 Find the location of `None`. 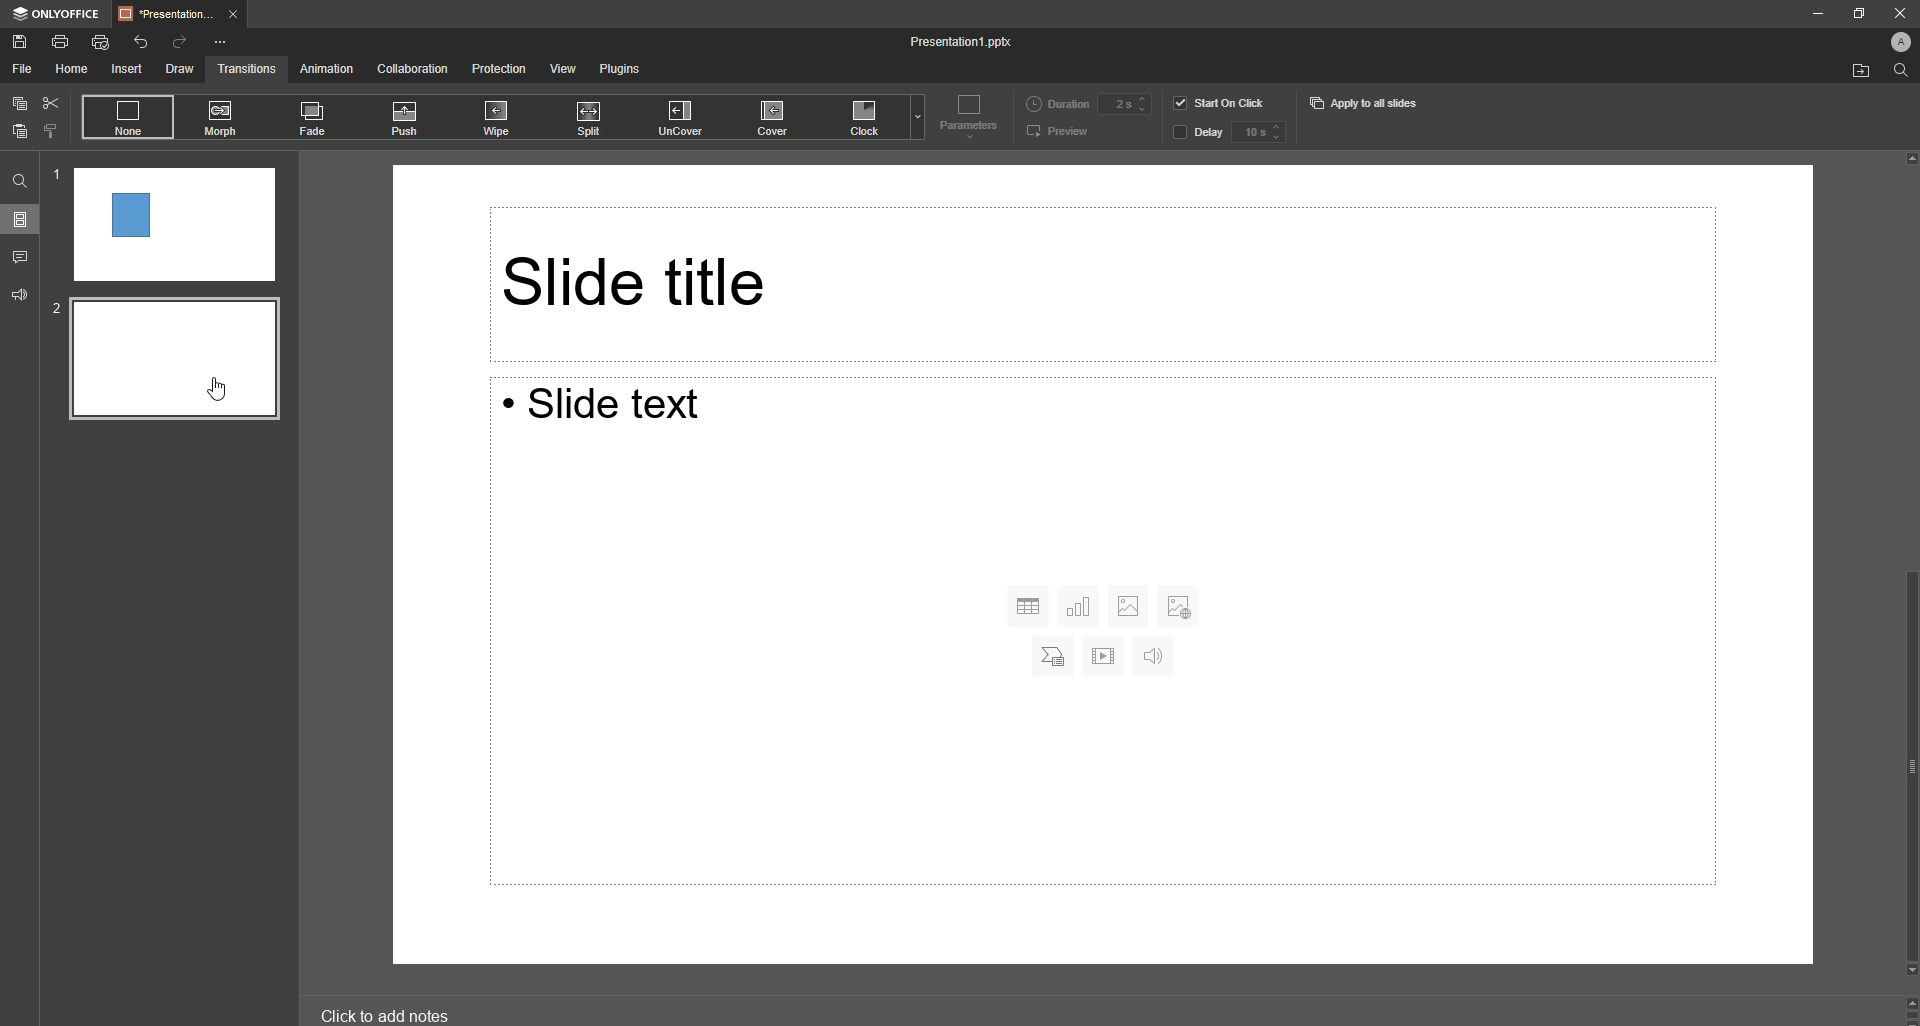

None is located at coordinates (130, 117).